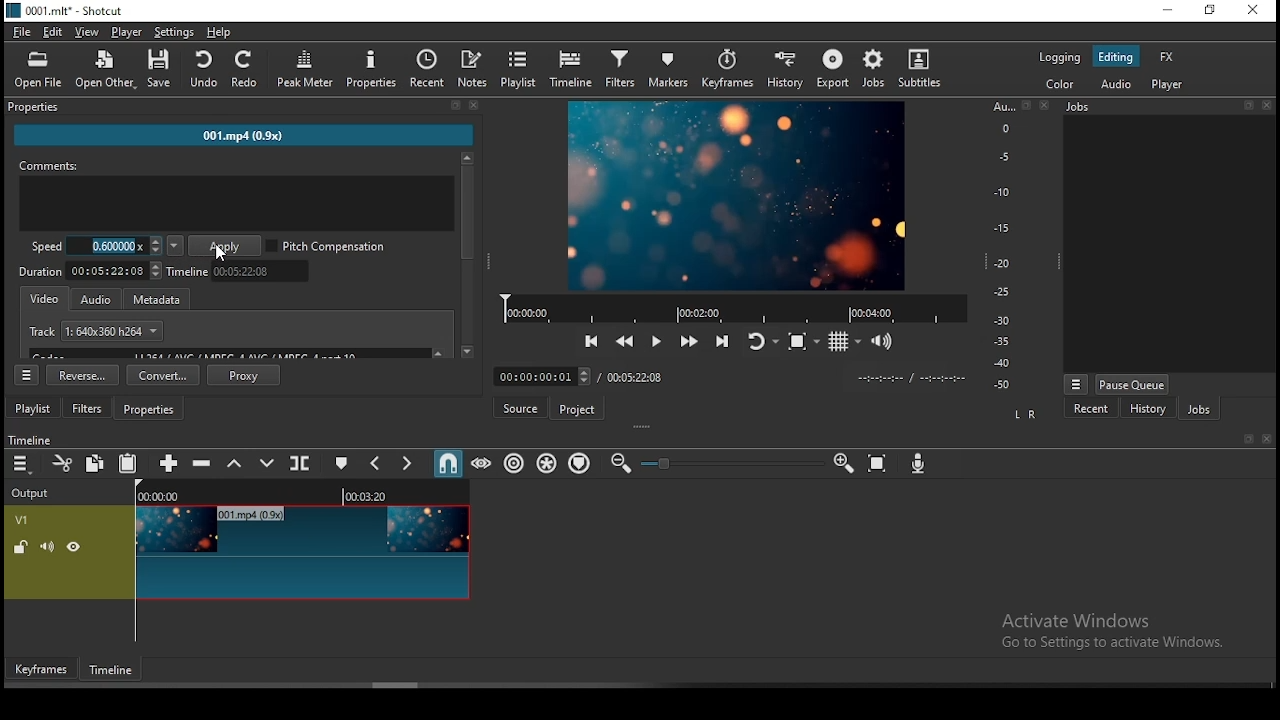 The height and width of the screenshot is (720, 1280). What do you see at coordinates (1046, 105) in the screenshot?
I see `Close` at bounding box center [1046, 105].